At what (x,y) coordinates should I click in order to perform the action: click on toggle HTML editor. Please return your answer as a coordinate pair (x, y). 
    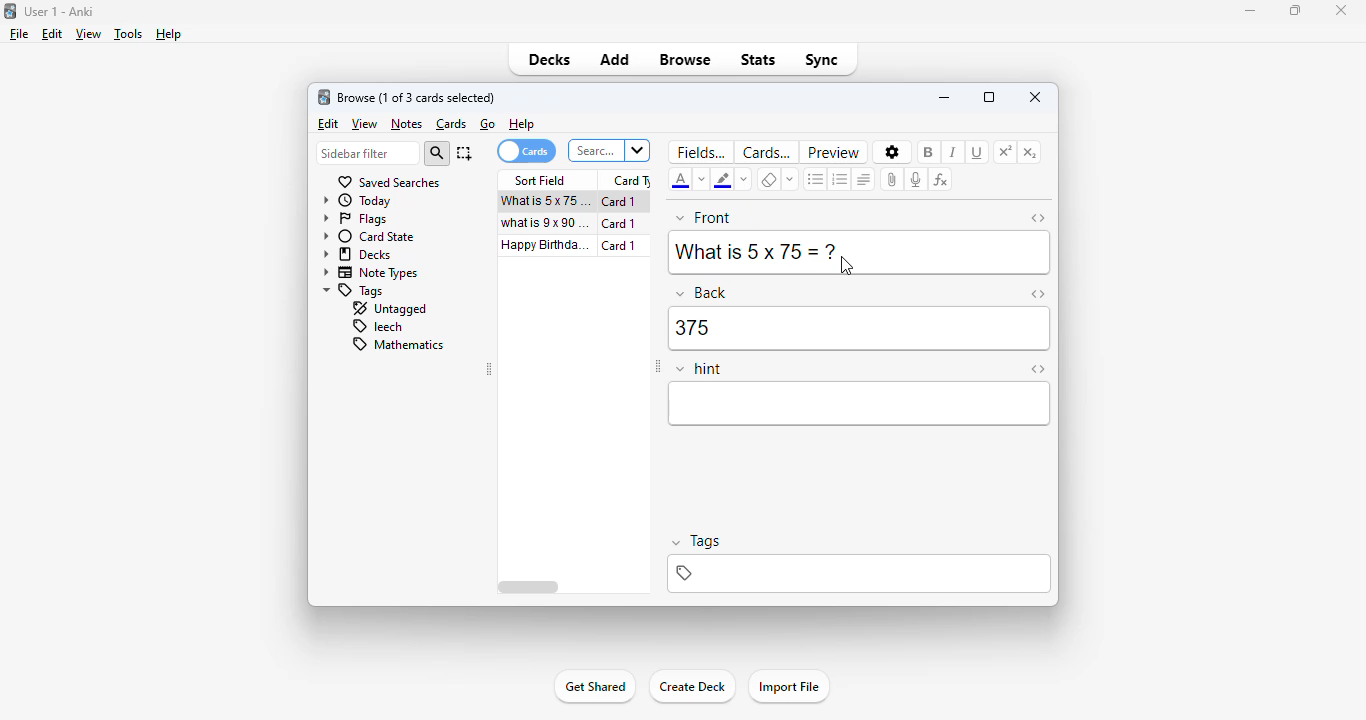
    Looking at the image, I should click on (1038, 369).